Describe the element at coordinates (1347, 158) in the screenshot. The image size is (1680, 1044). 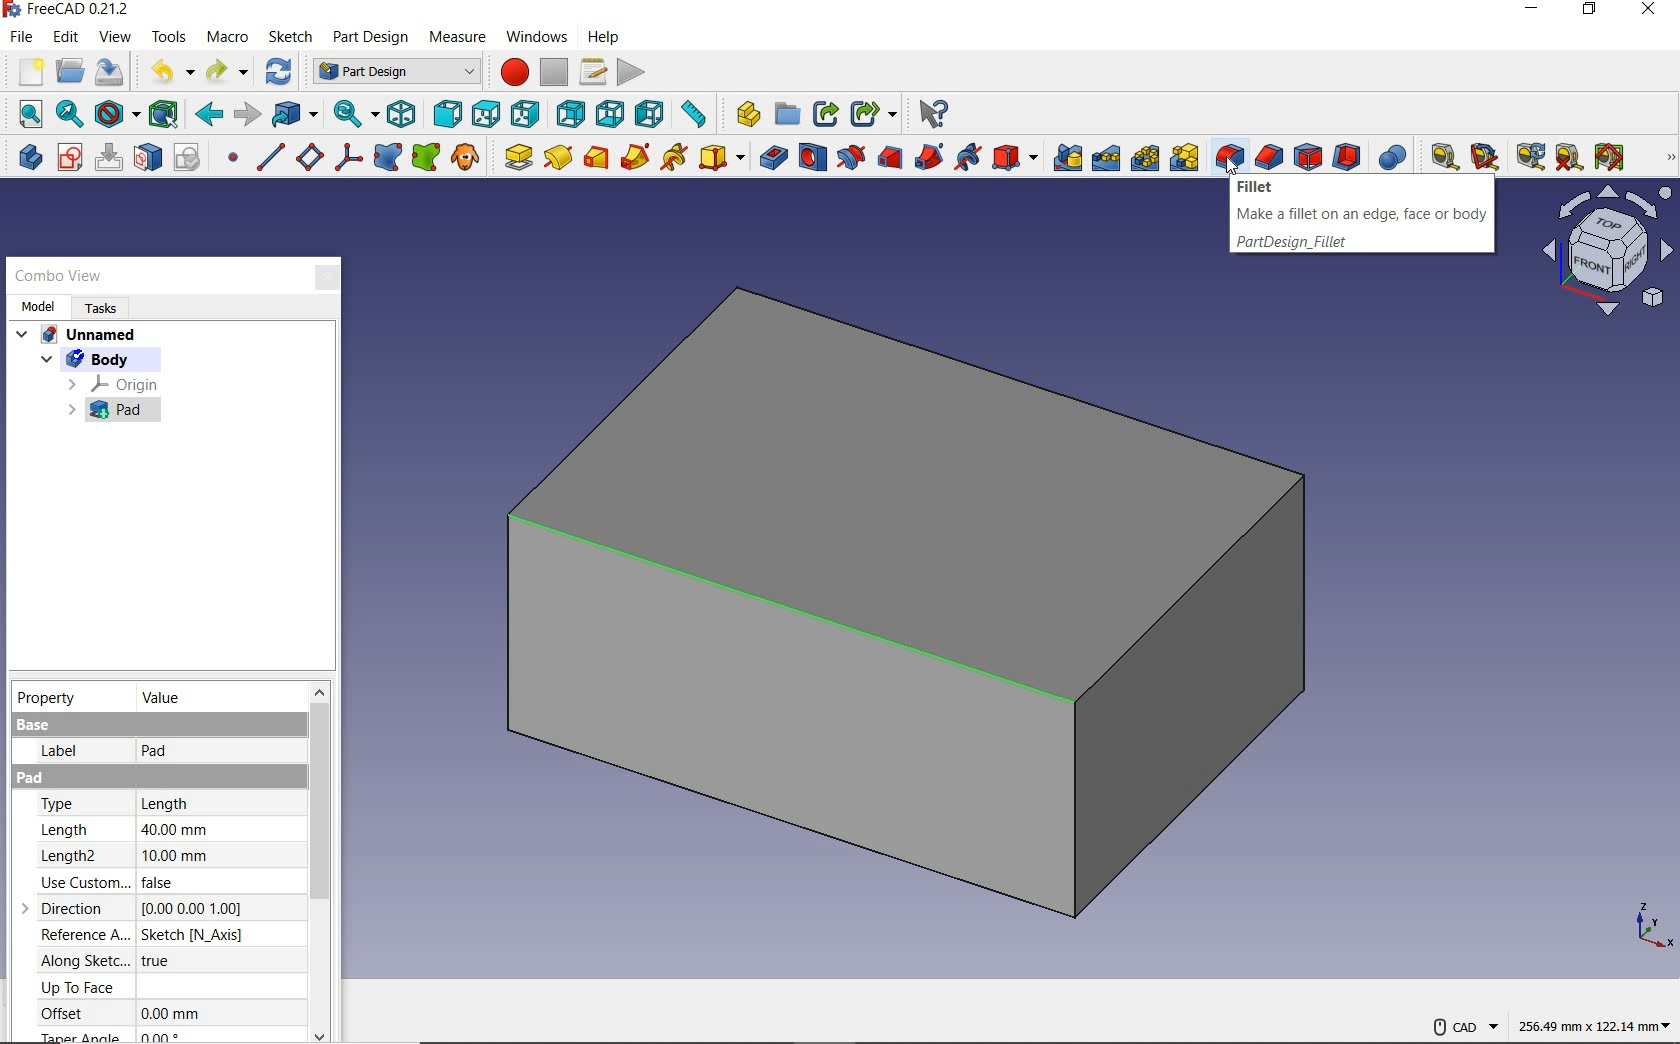
I see `thickness` at that location.